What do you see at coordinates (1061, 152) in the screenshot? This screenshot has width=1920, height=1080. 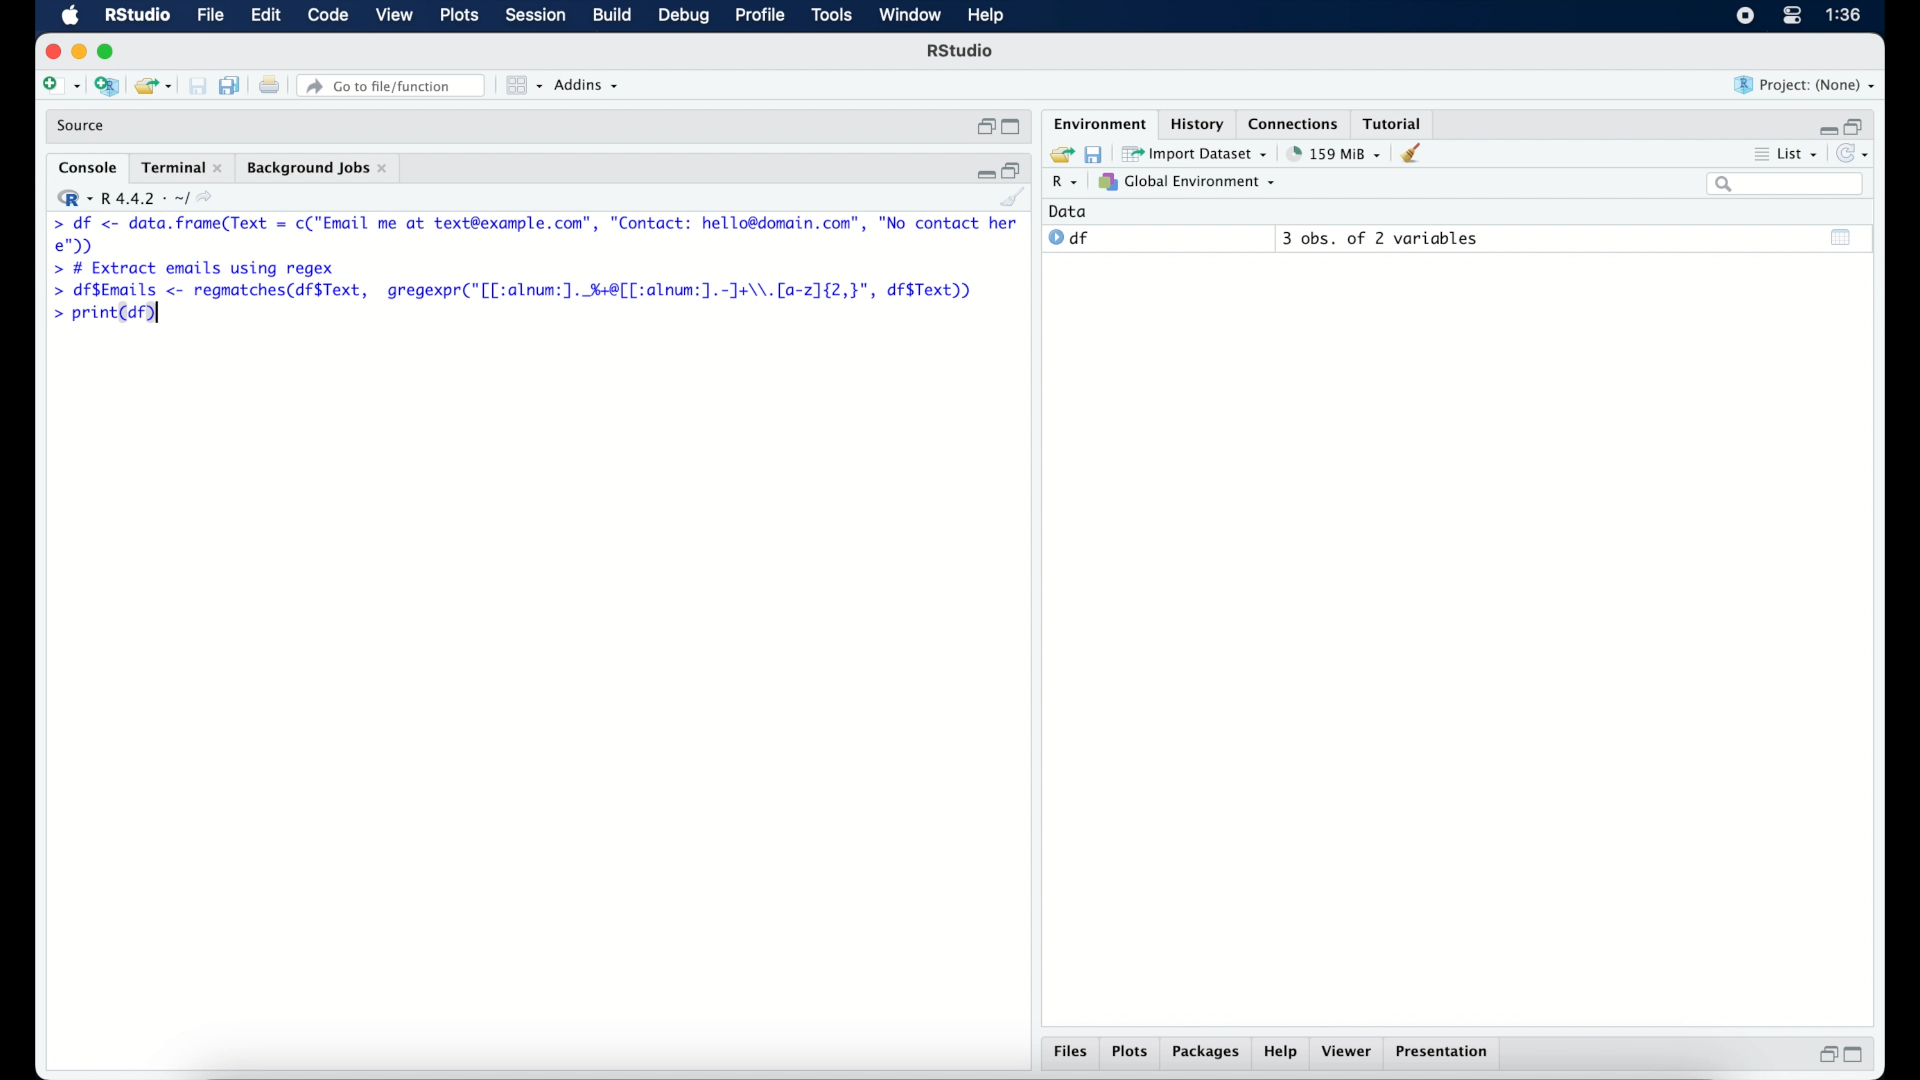 I see `load workspace` at bounding box center [1061, 152].